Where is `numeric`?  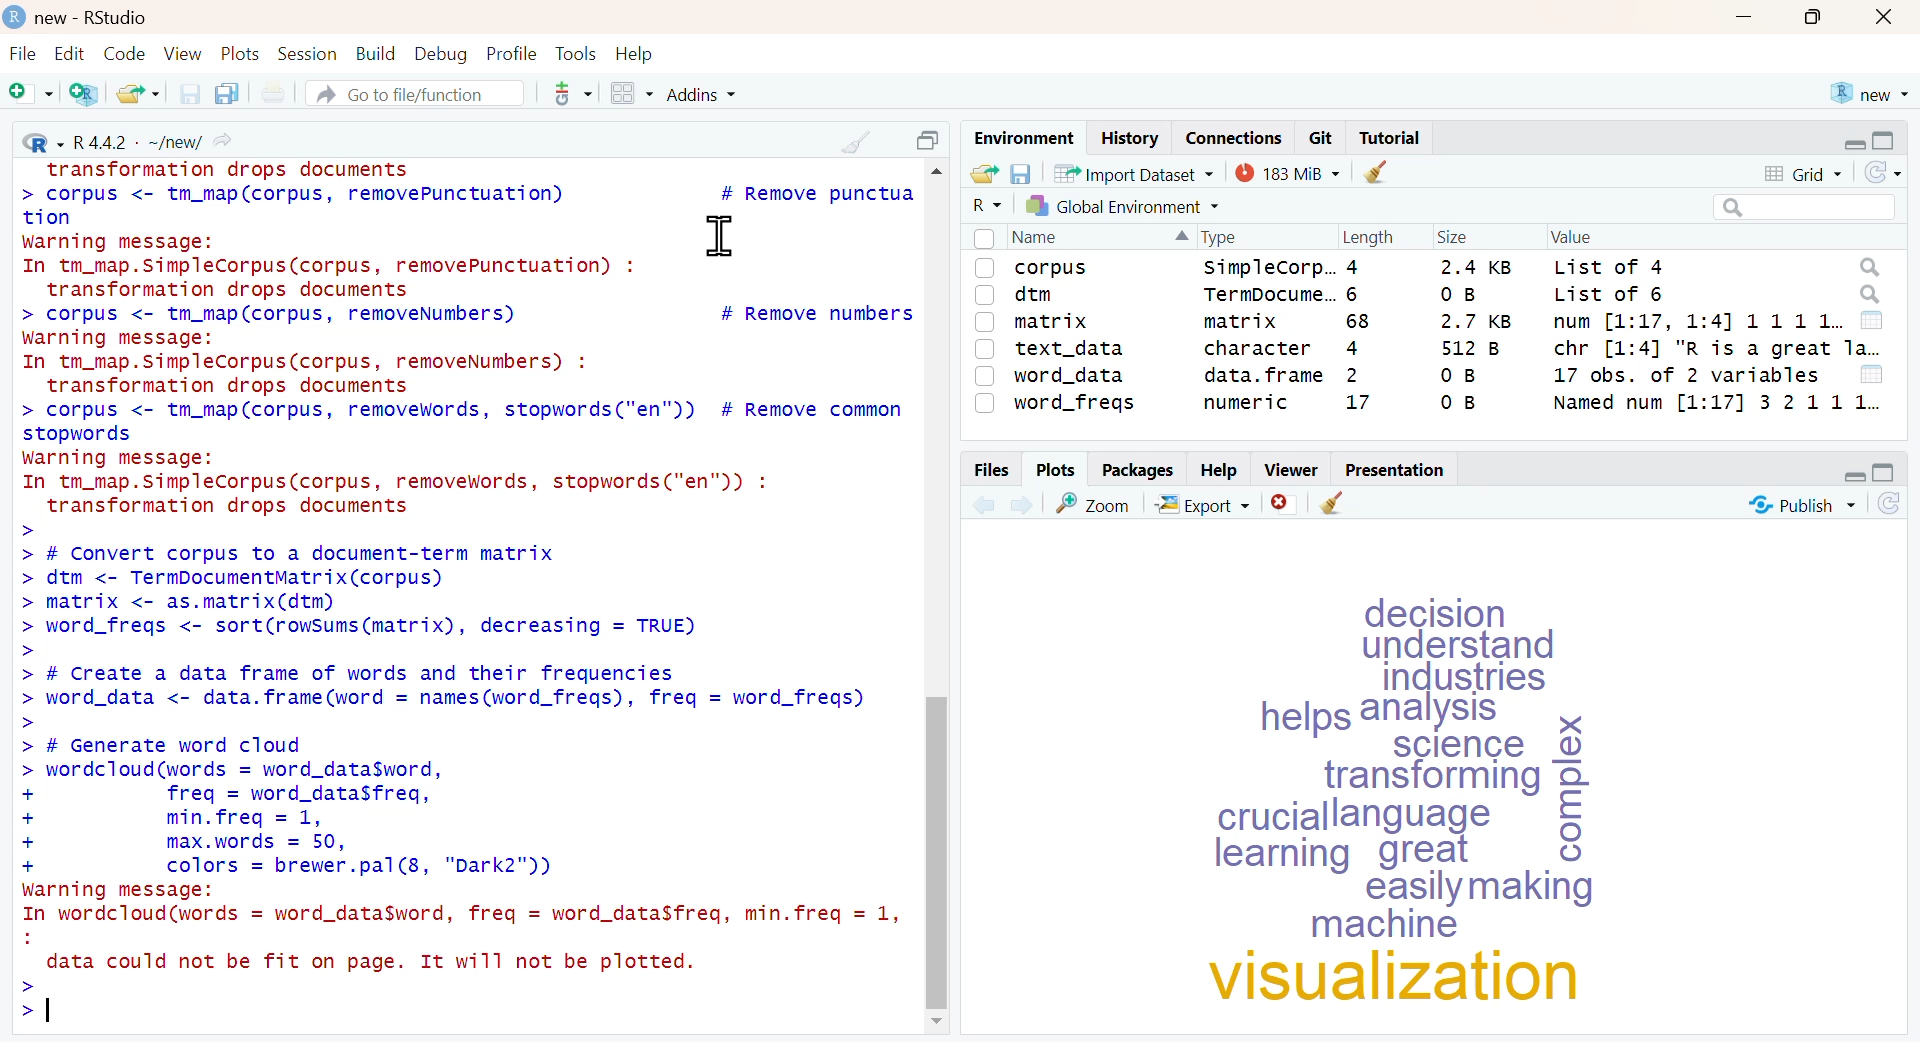 numeric is located at coordinates (1246, 402).